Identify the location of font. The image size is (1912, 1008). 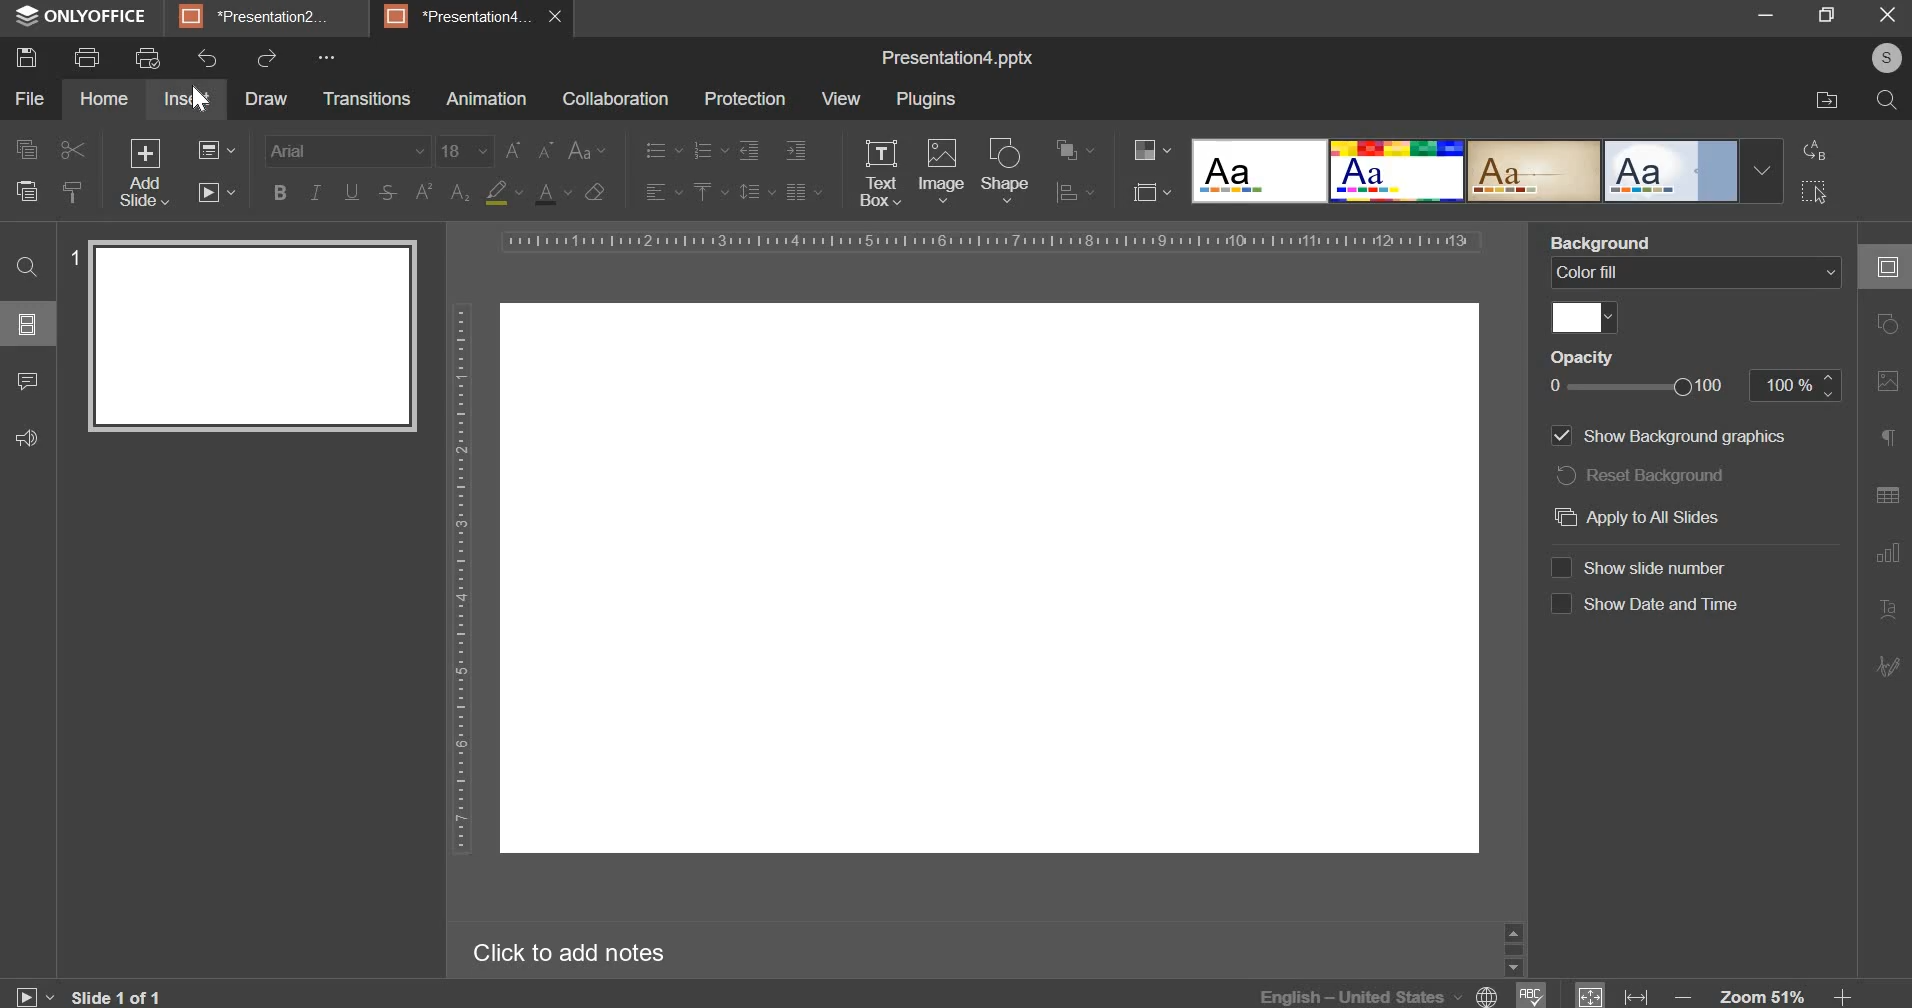
(347, 151).